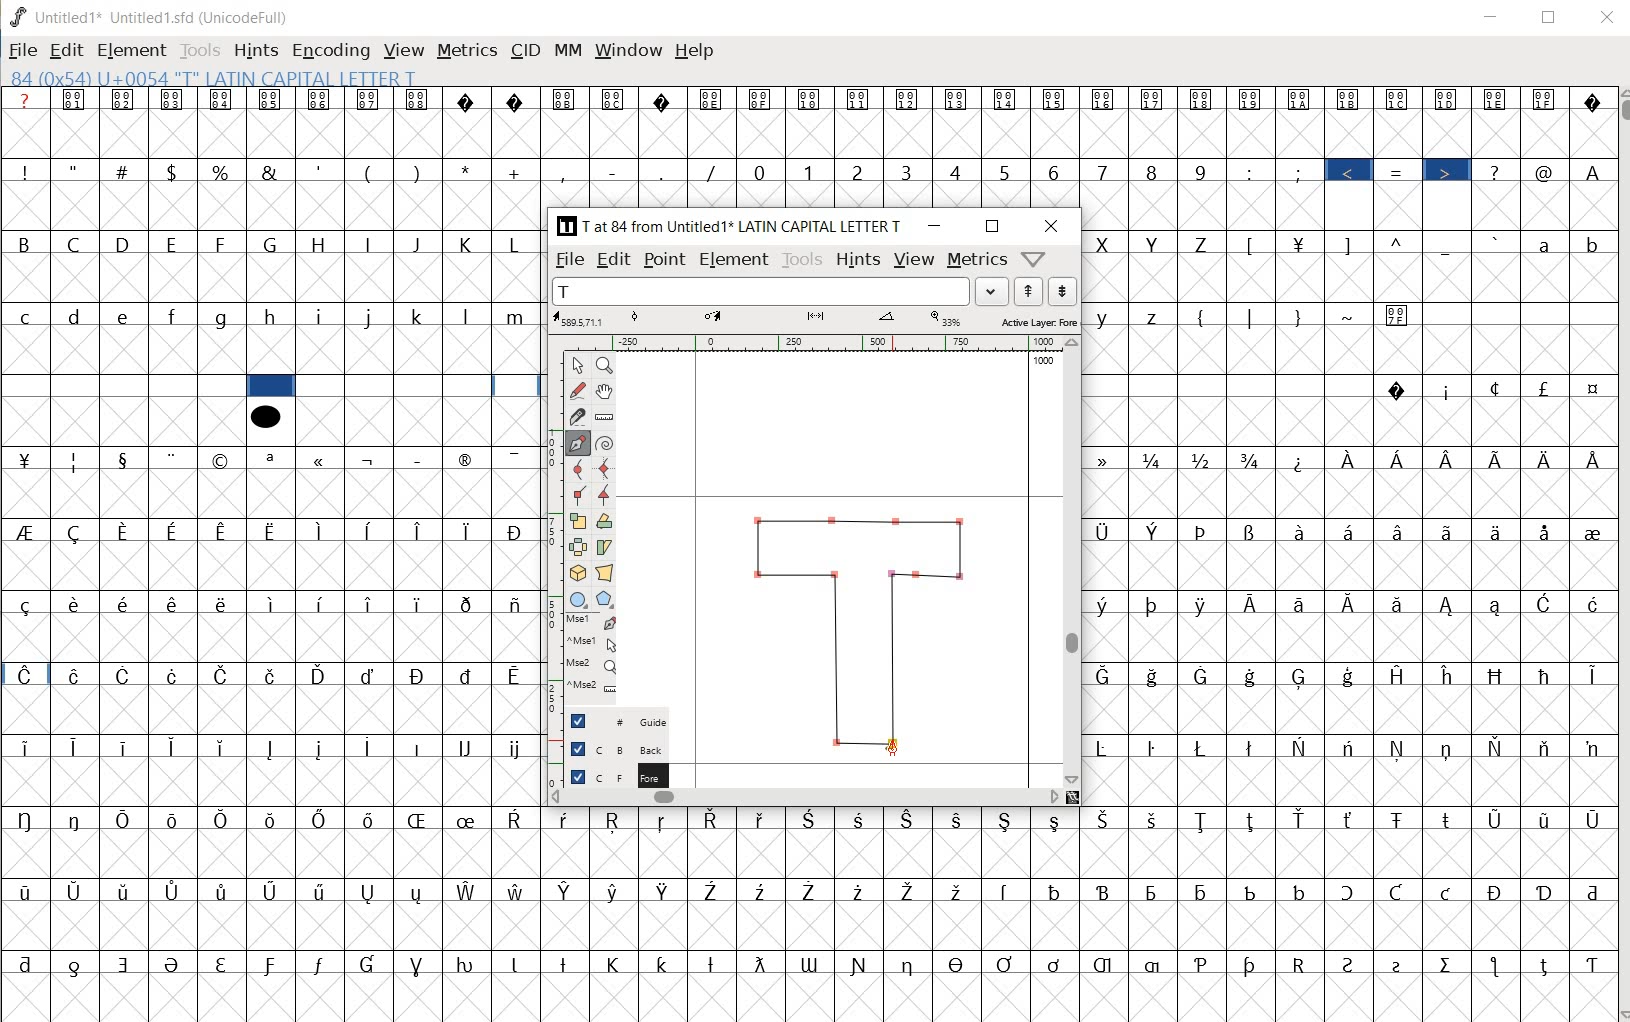 This screenshot has width=1630, height=1022. I want to click on Symbol, so click(1495, 388).